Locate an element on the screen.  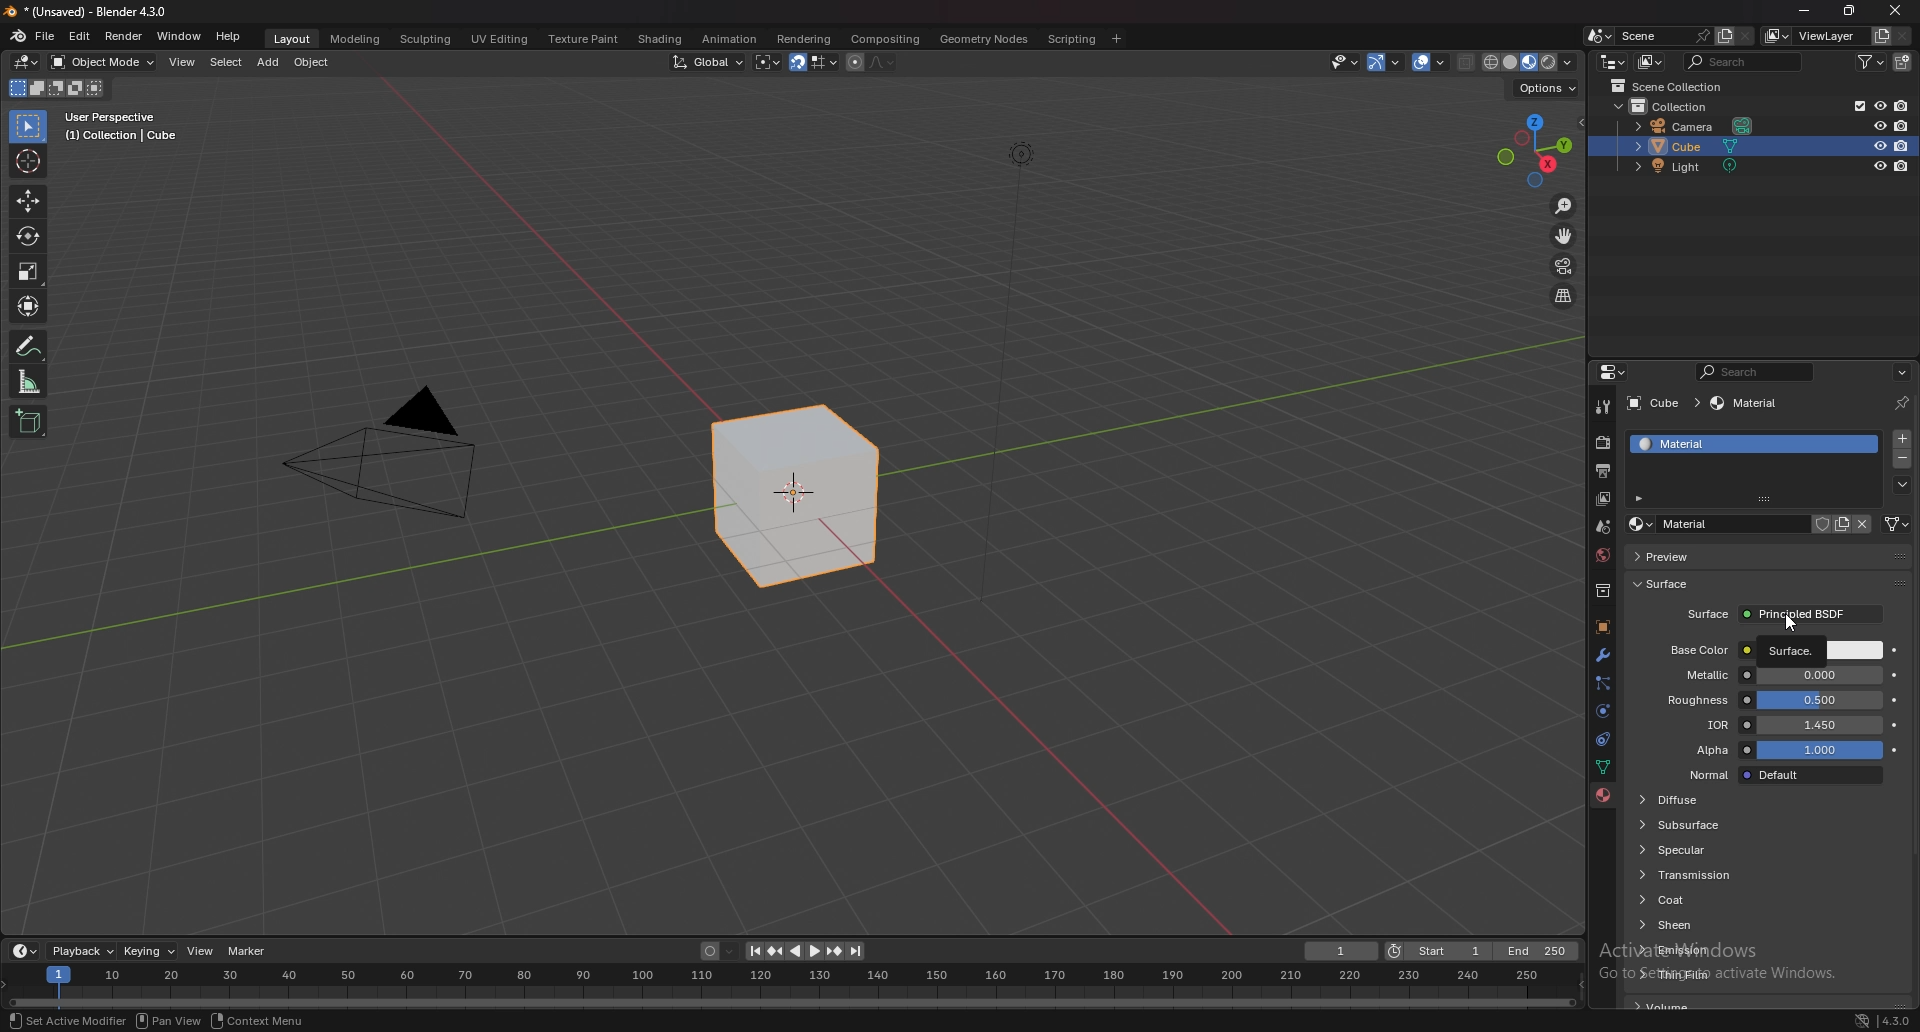
render is located at coordinates (124, 36).